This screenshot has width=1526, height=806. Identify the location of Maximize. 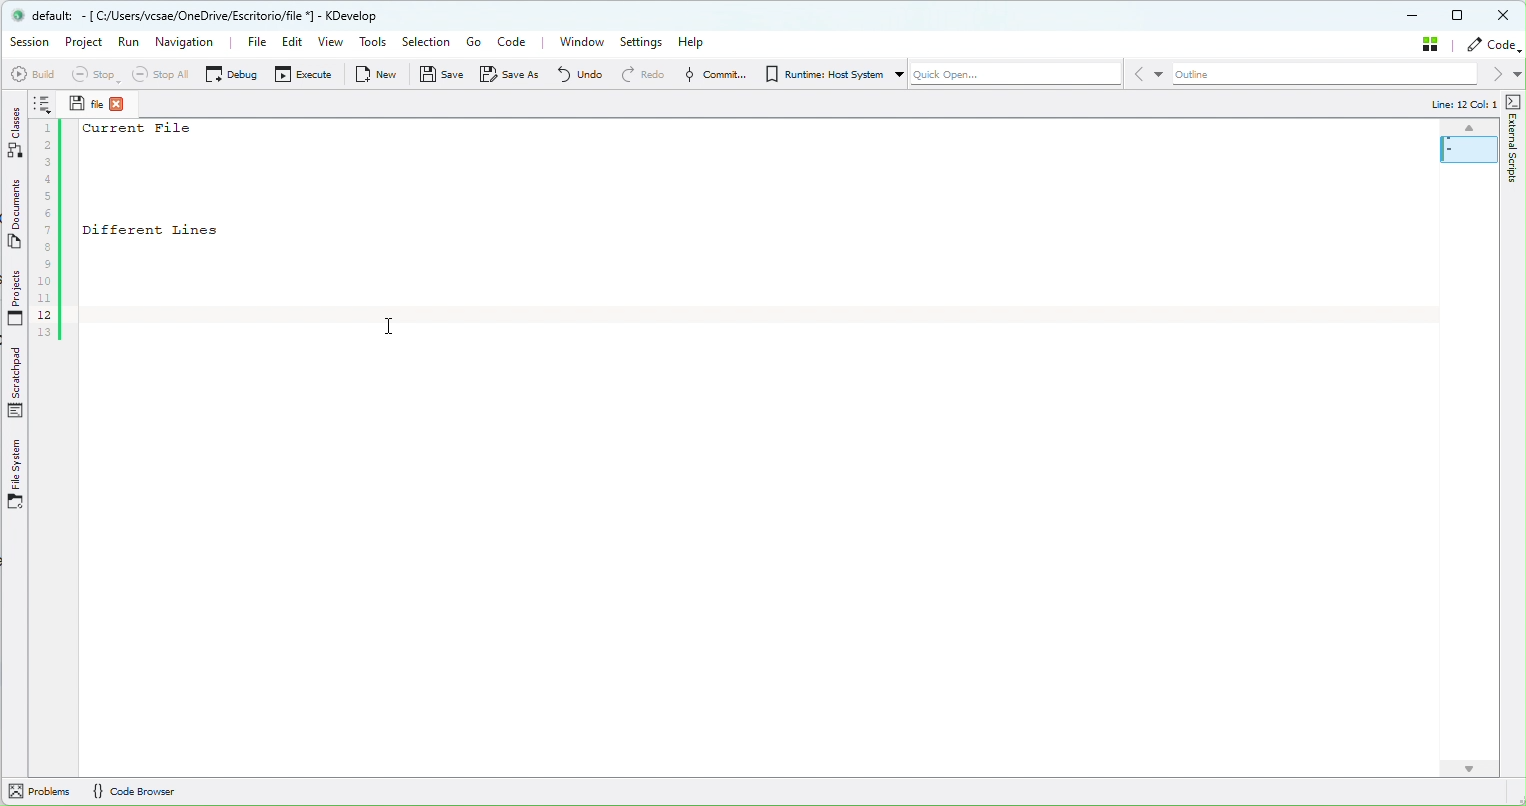
(1453, 14).